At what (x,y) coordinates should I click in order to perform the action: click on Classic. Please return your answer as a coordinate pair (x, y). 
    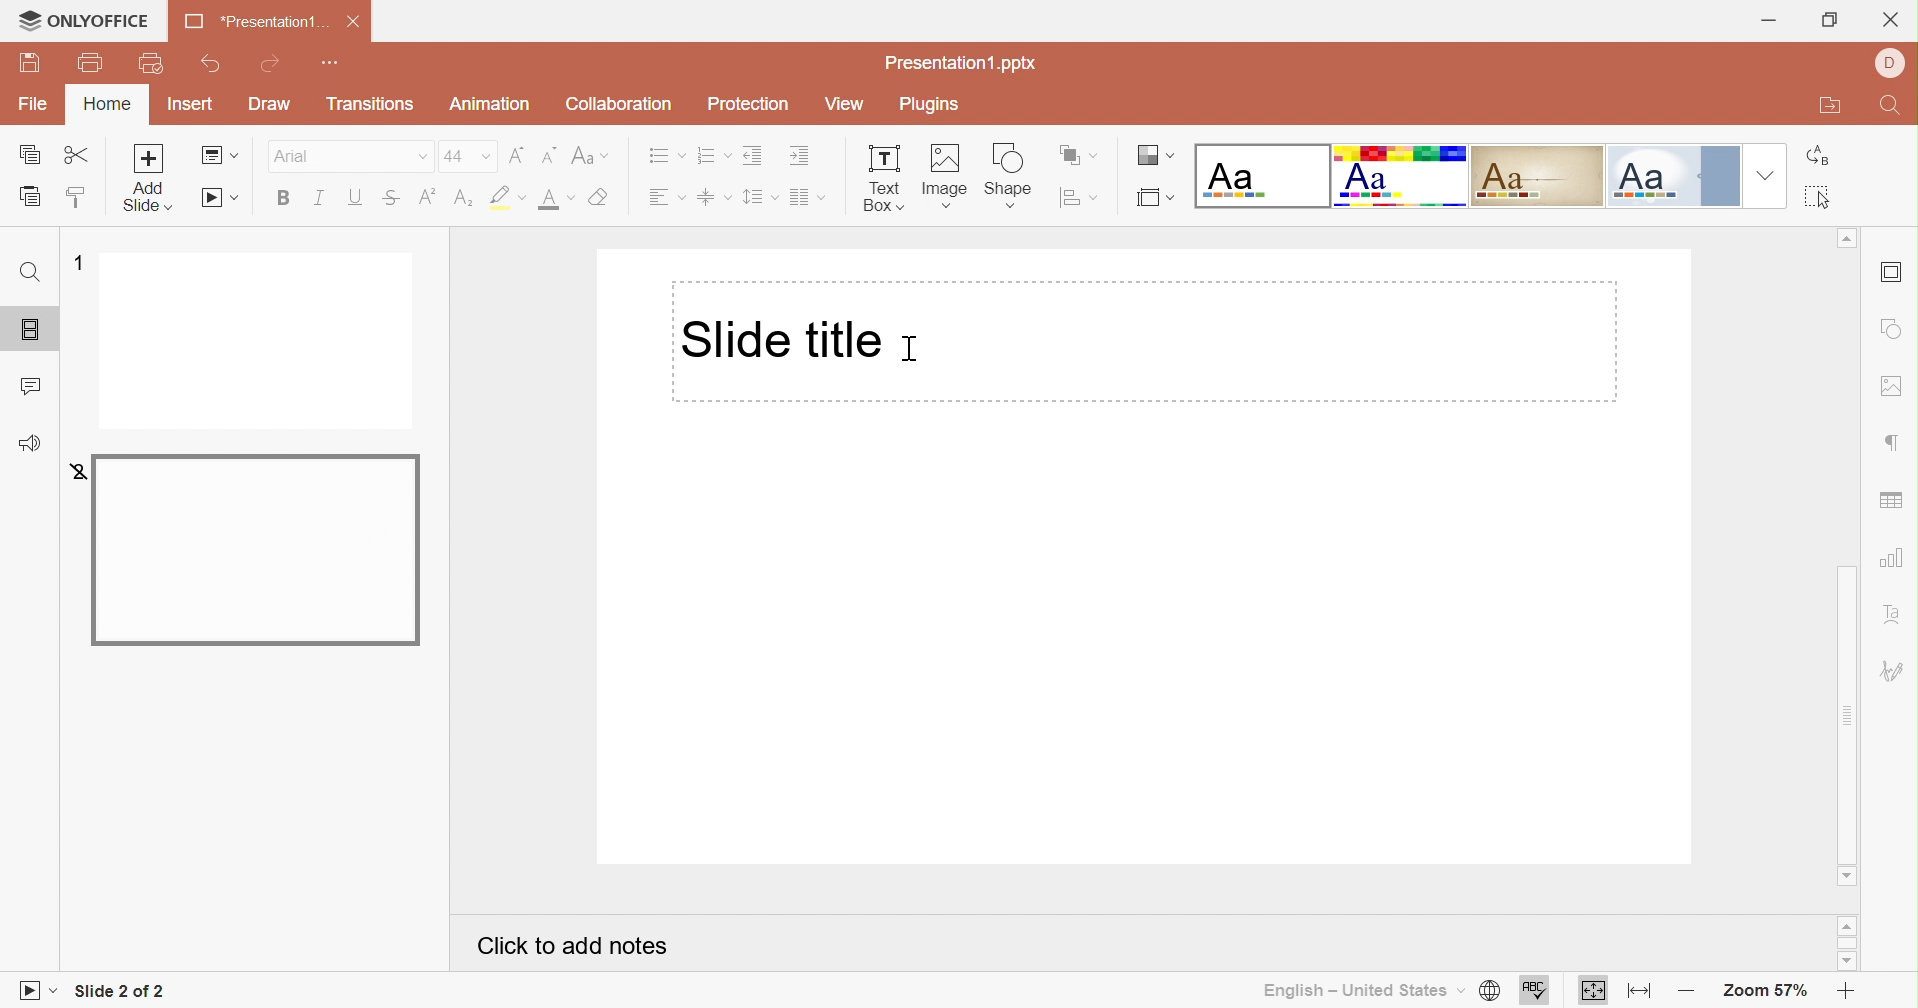
    Looking at the image, I should click on (1535, 176).